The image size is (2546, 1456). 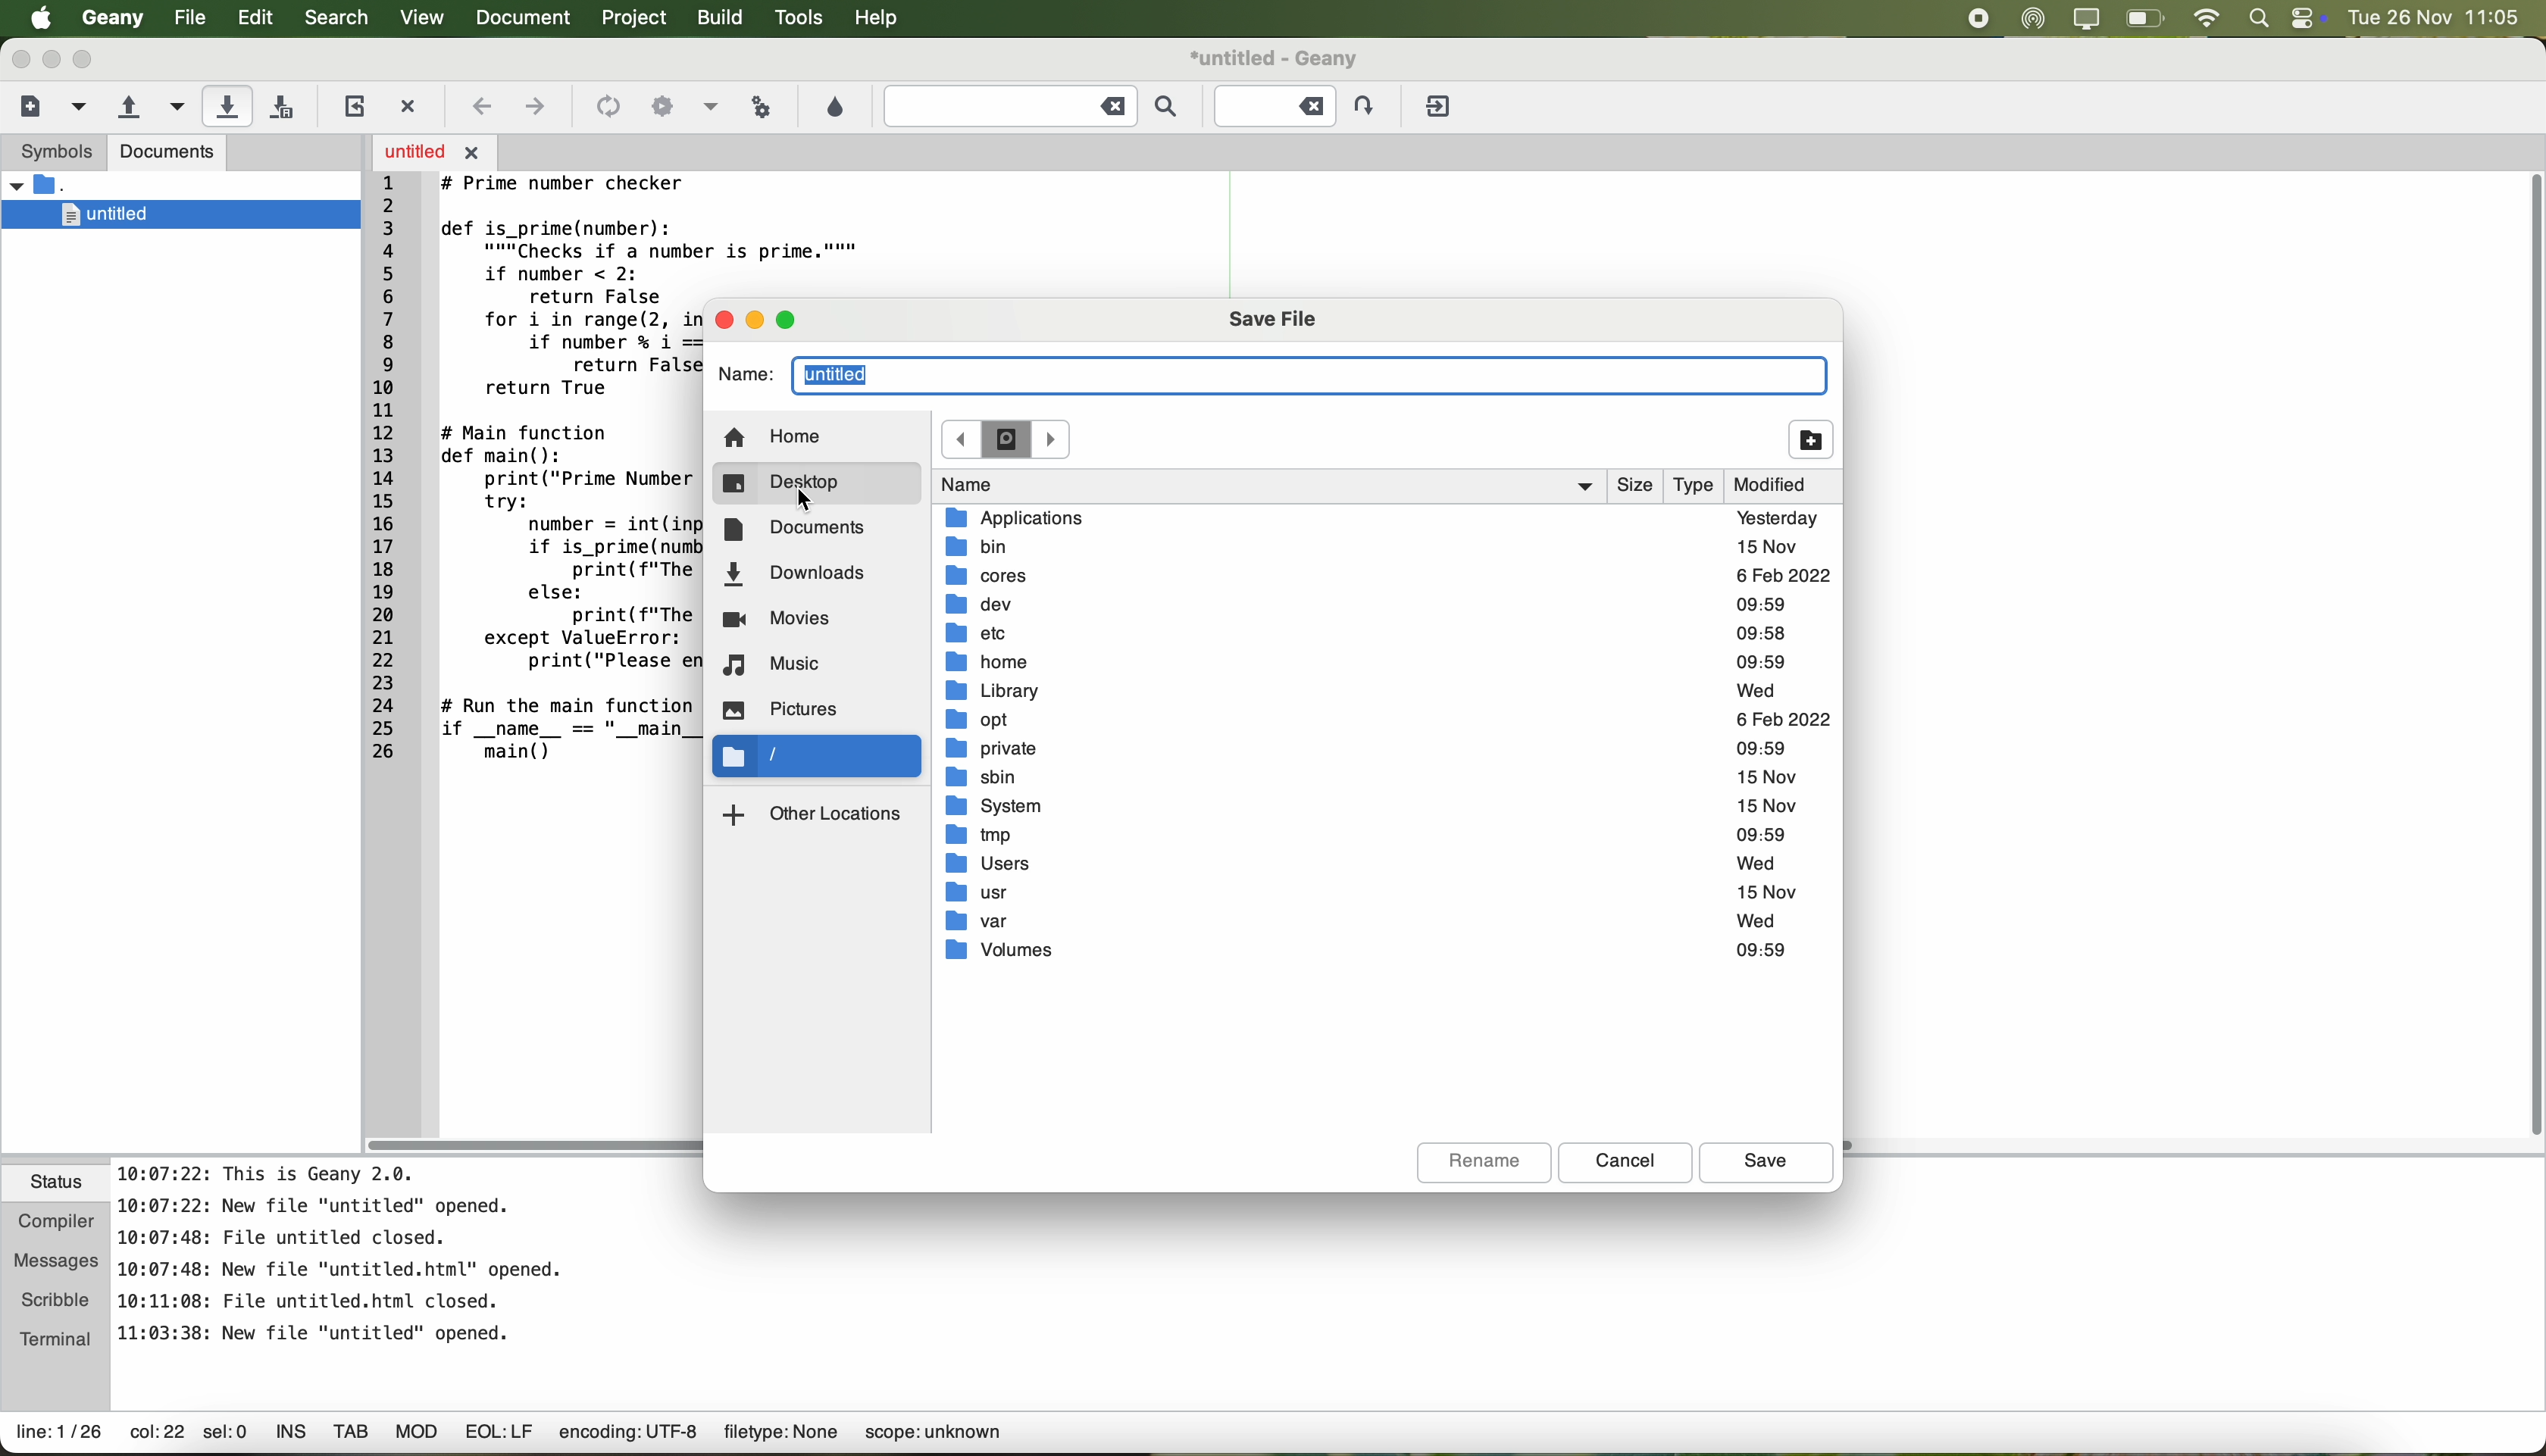 I want to click on save all open files, so click(x=287, y=105).